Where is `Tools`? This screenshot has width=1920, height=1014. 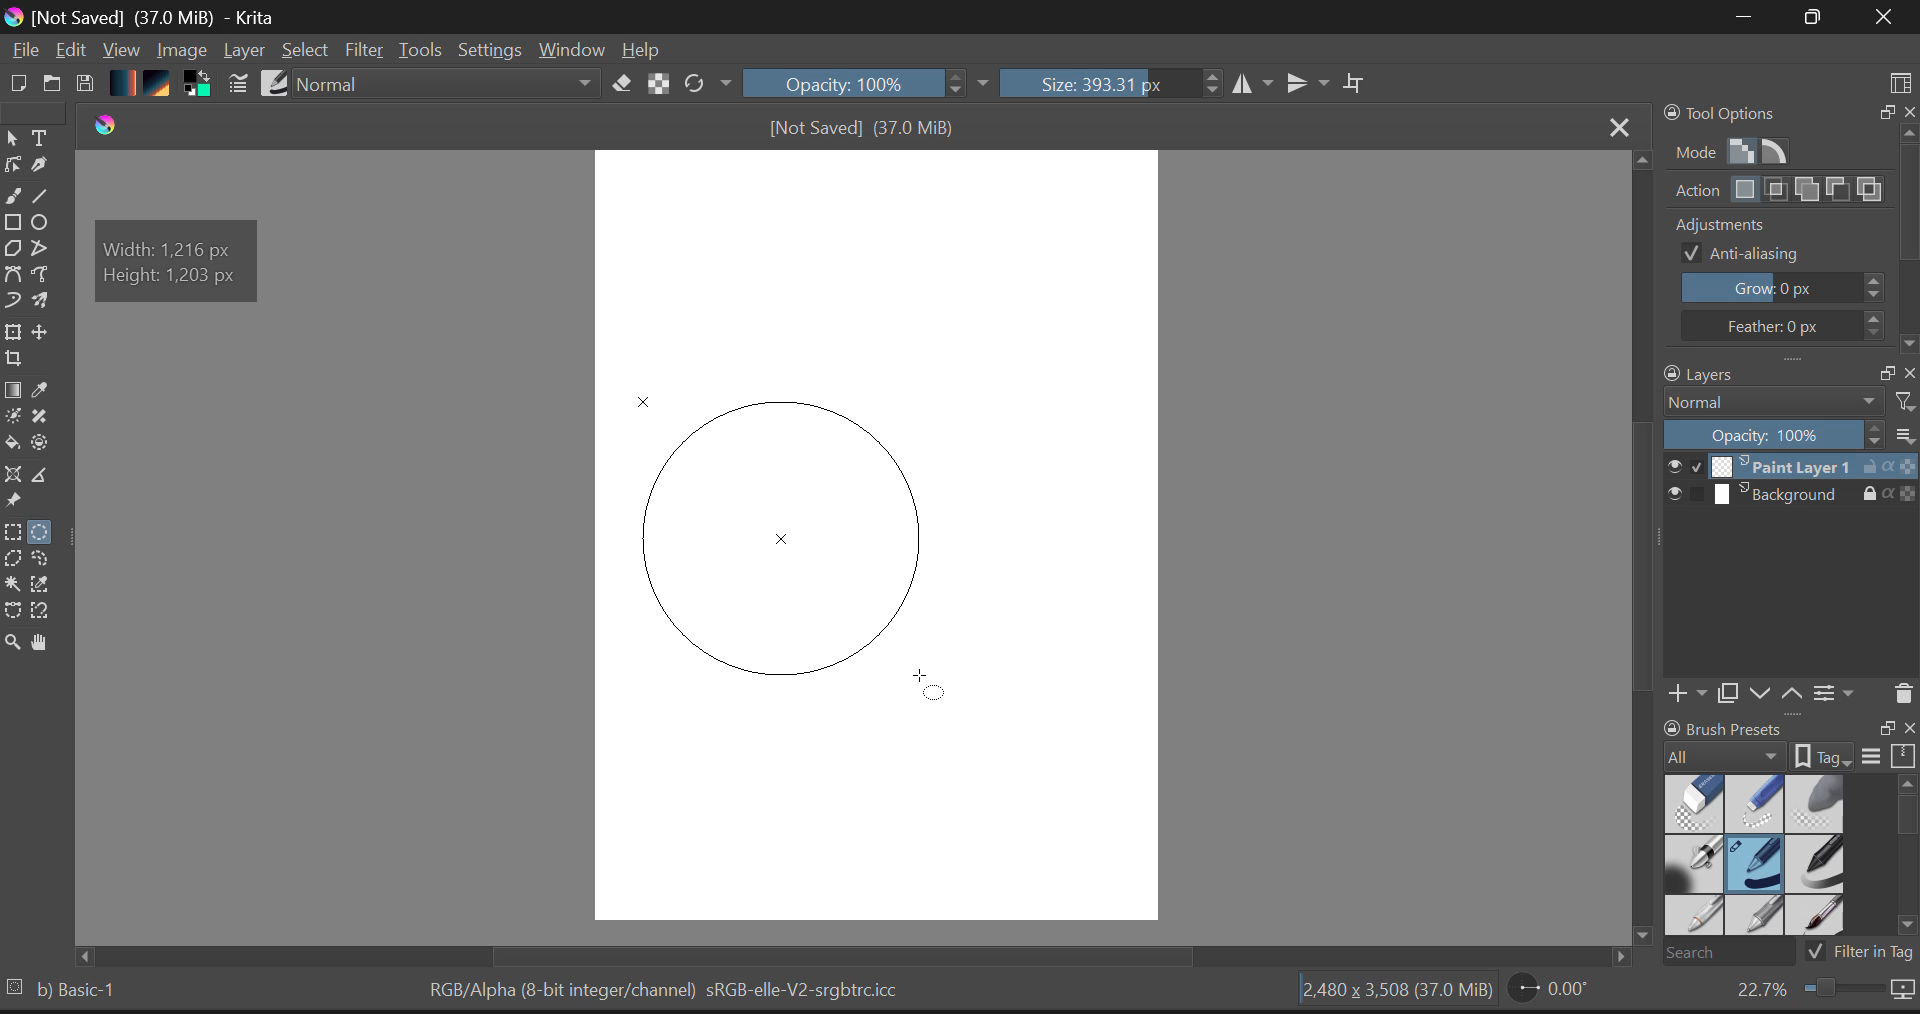
Tools is located at coordinates (421, 50).